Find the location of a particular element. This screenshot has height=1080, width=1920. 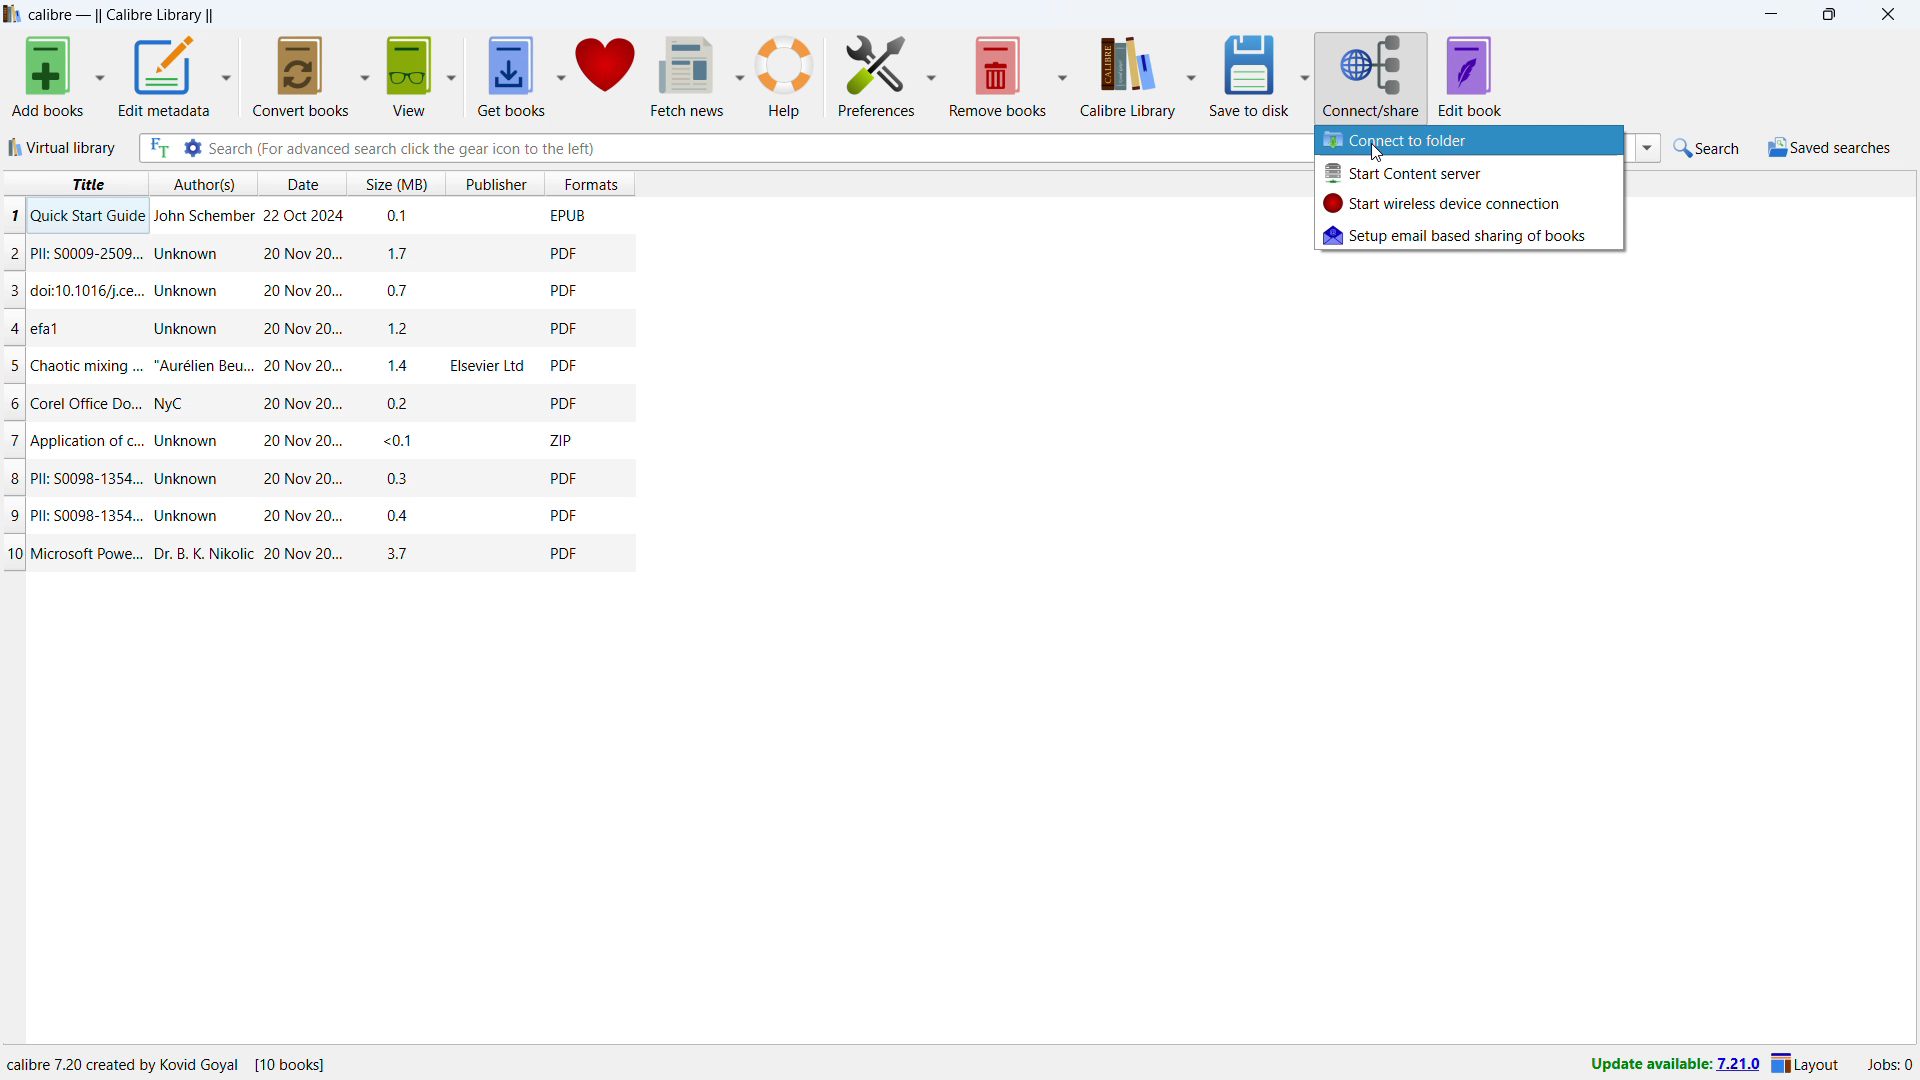

full text search is located at coordinates (157, 147).